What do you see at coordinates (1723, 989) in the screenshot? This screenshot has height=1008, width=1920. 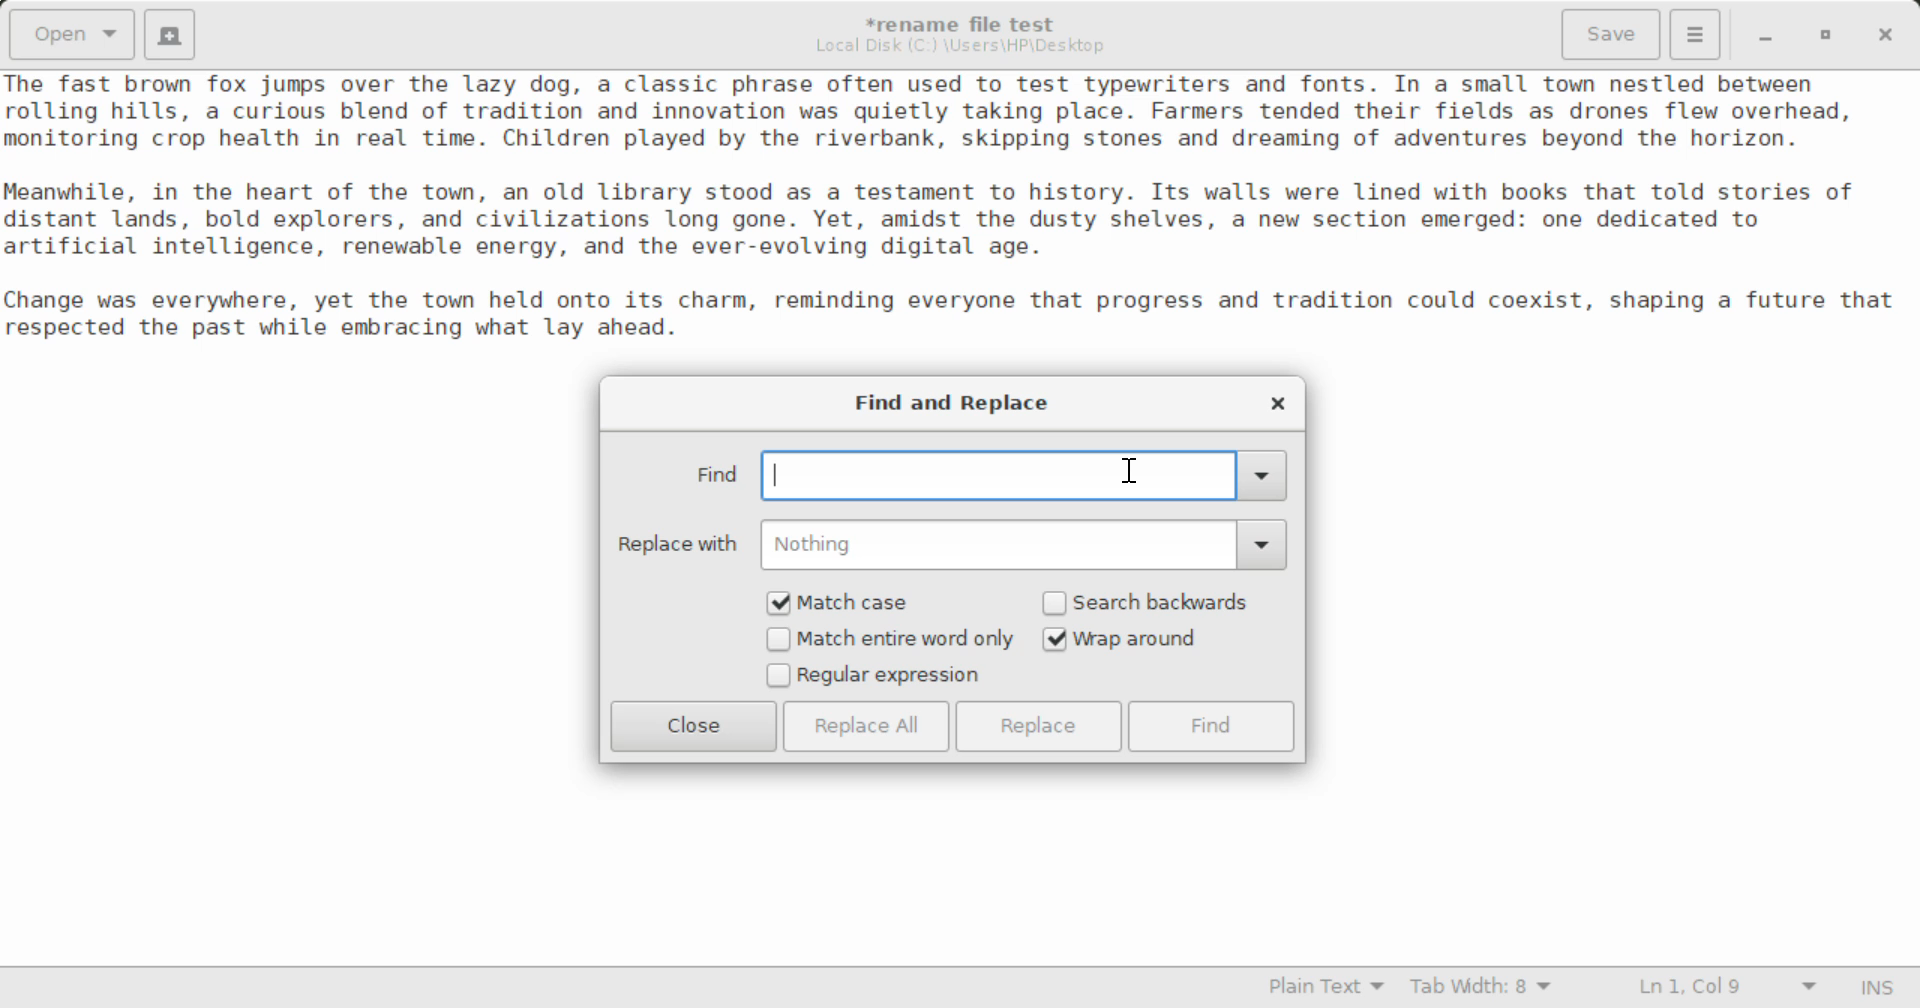 I see `Line and Character Count` at bounding box center [1723, 989].